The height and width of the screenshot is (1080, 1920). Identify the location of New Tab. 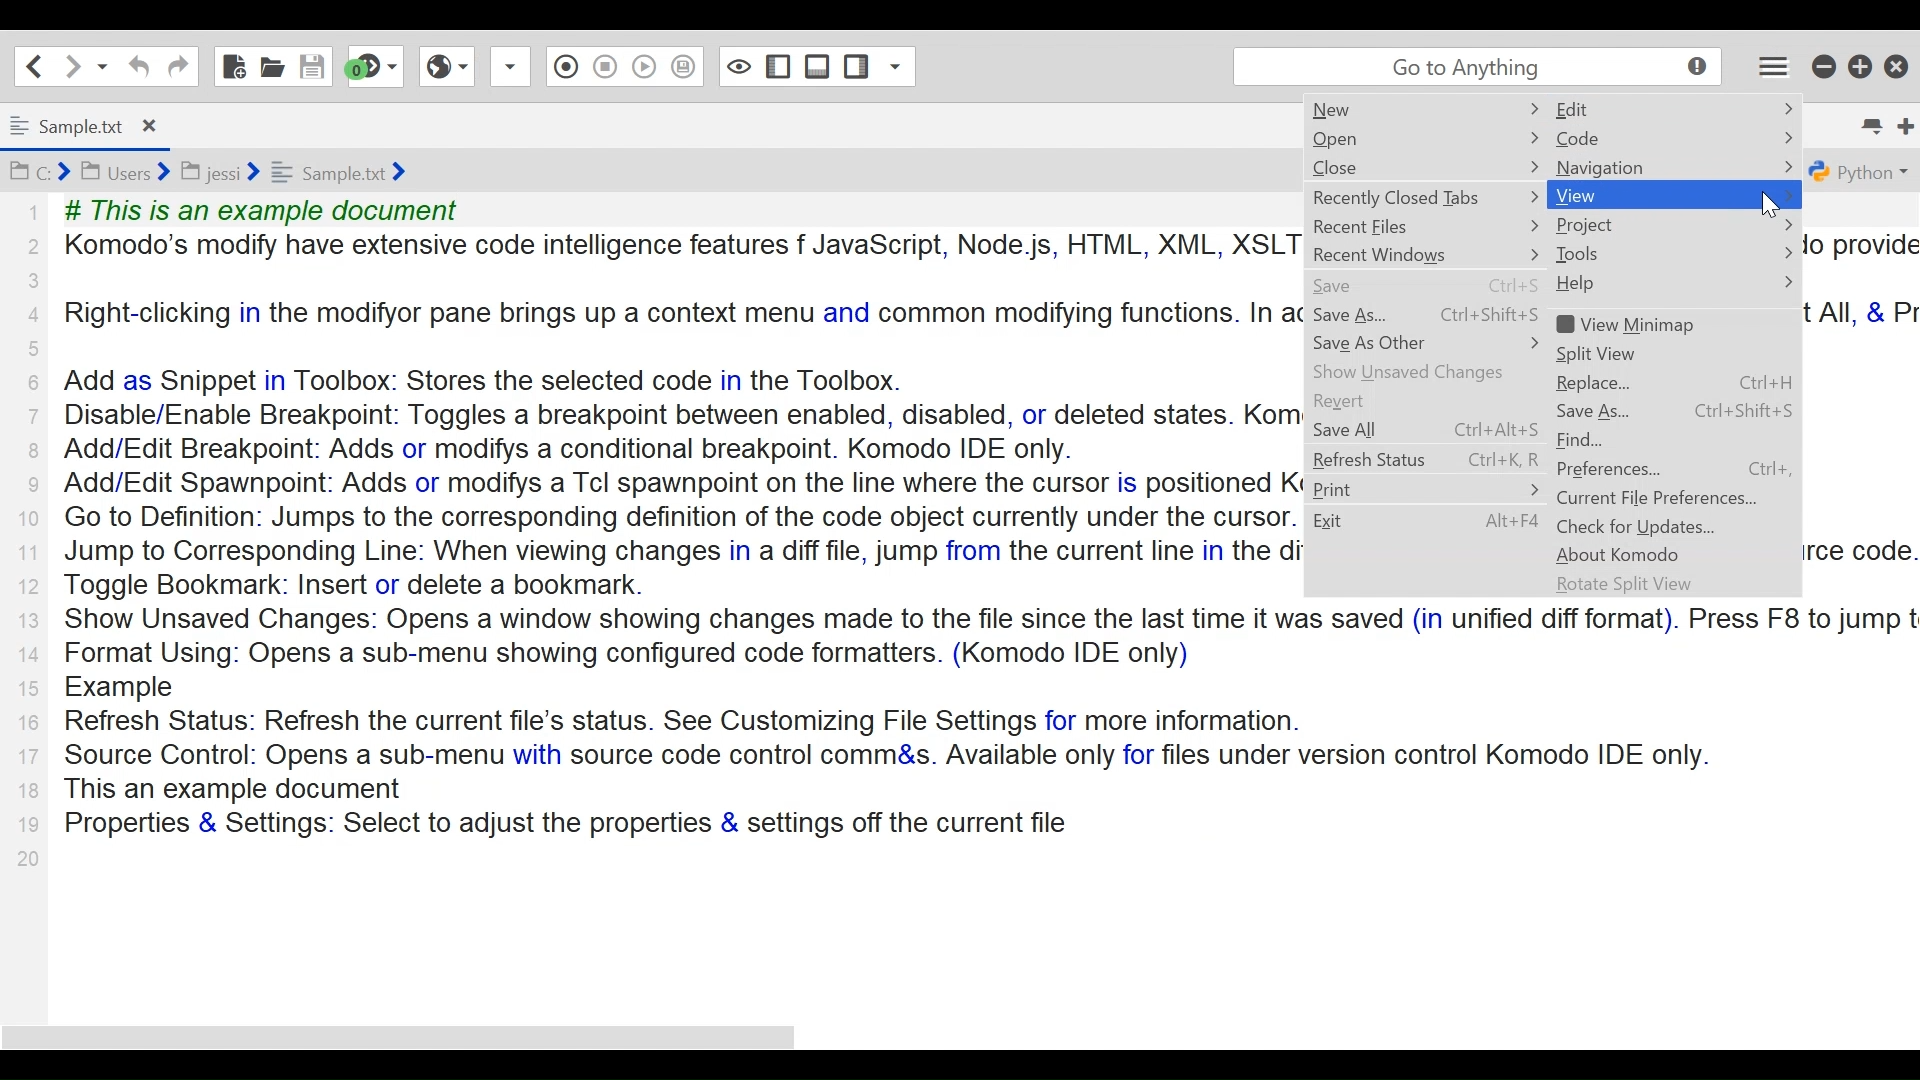
(1899, 121).